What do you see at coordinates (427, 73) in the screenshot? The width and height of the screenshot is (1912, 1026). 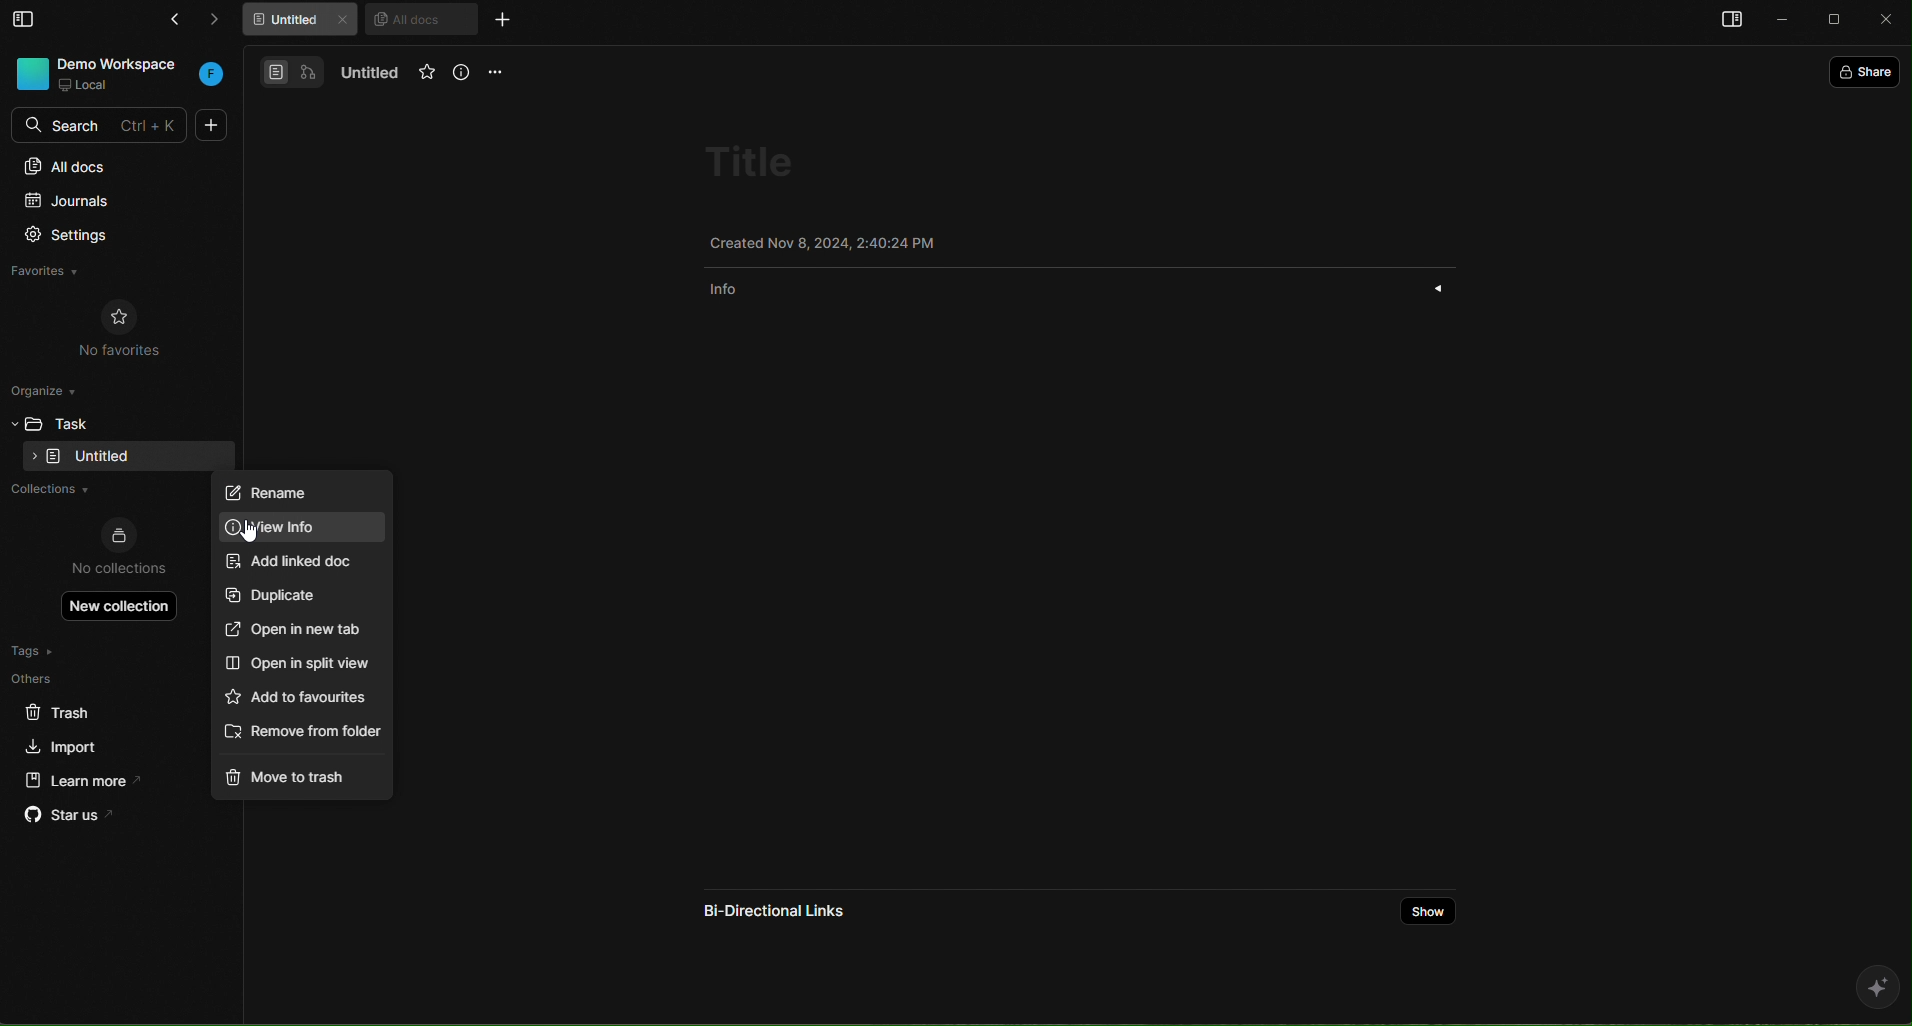 I see `favorites` at bounding box center [427, 73].